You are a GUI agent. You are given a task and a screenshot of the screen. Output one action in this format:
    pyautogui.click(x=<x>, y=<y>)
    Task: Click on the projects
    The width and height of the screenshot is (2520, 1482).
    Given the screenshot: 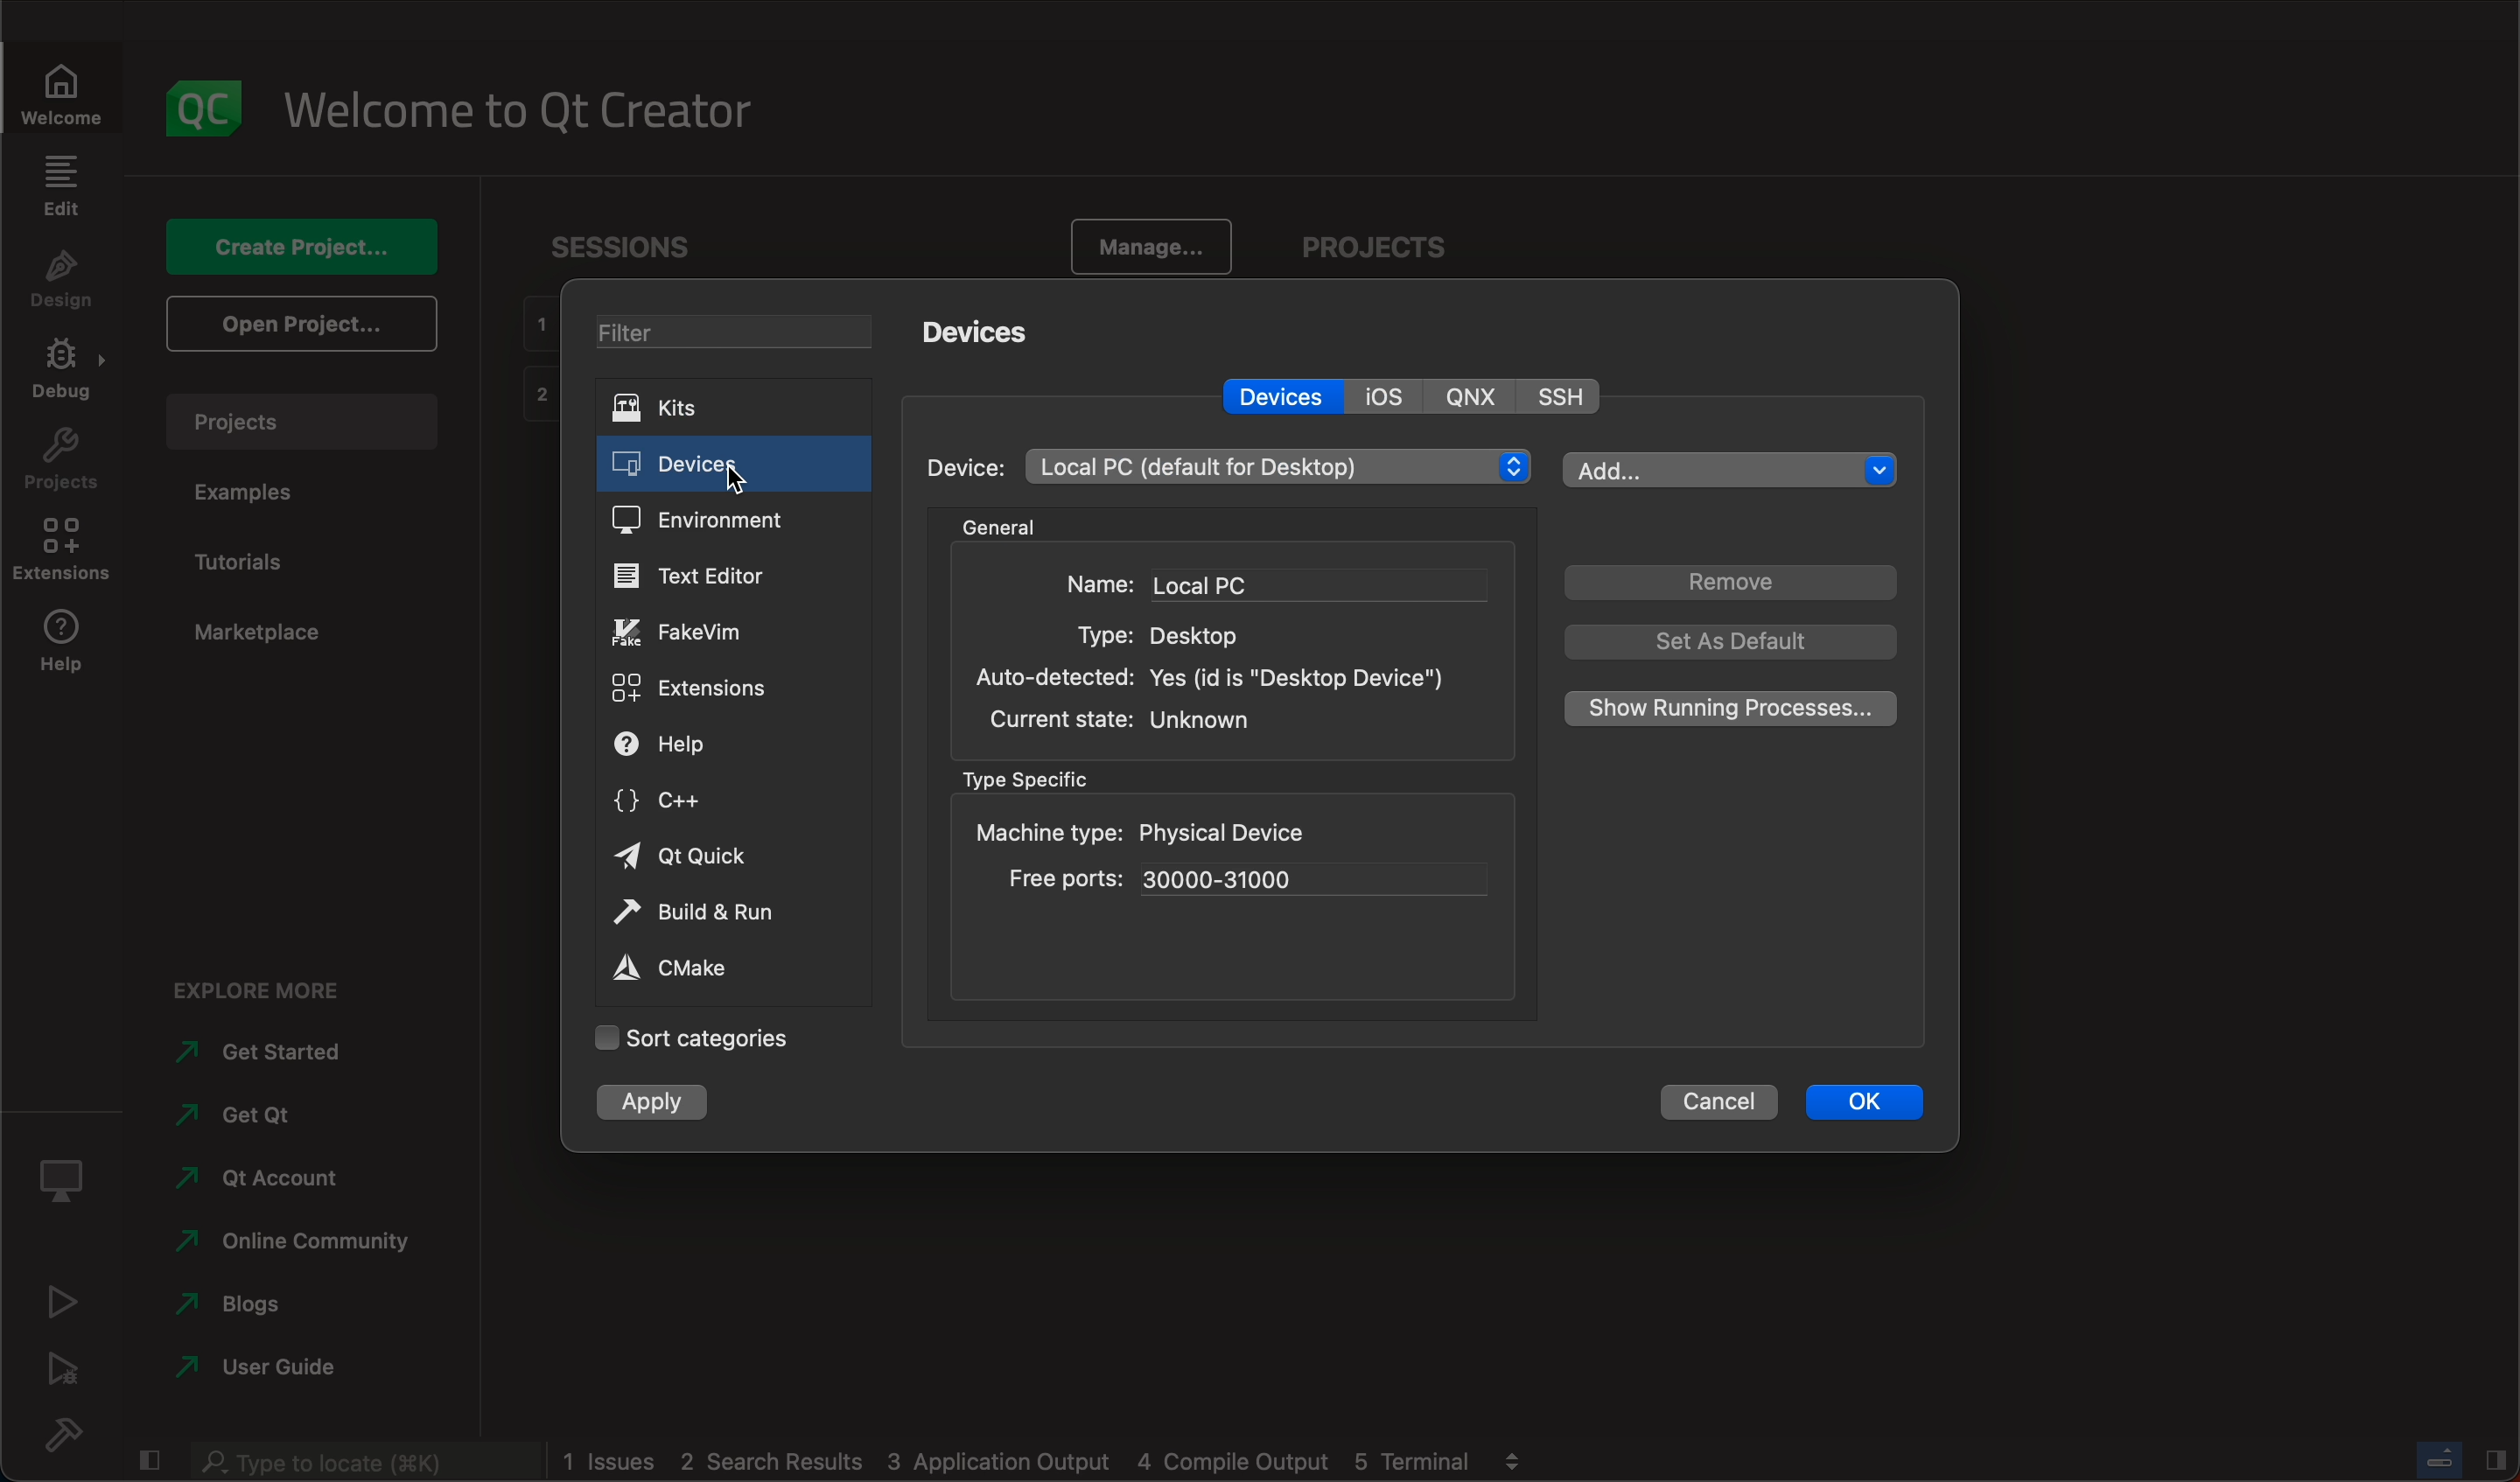 What is the action you would take?
    pyautogui.click(x=303, y=420)
    